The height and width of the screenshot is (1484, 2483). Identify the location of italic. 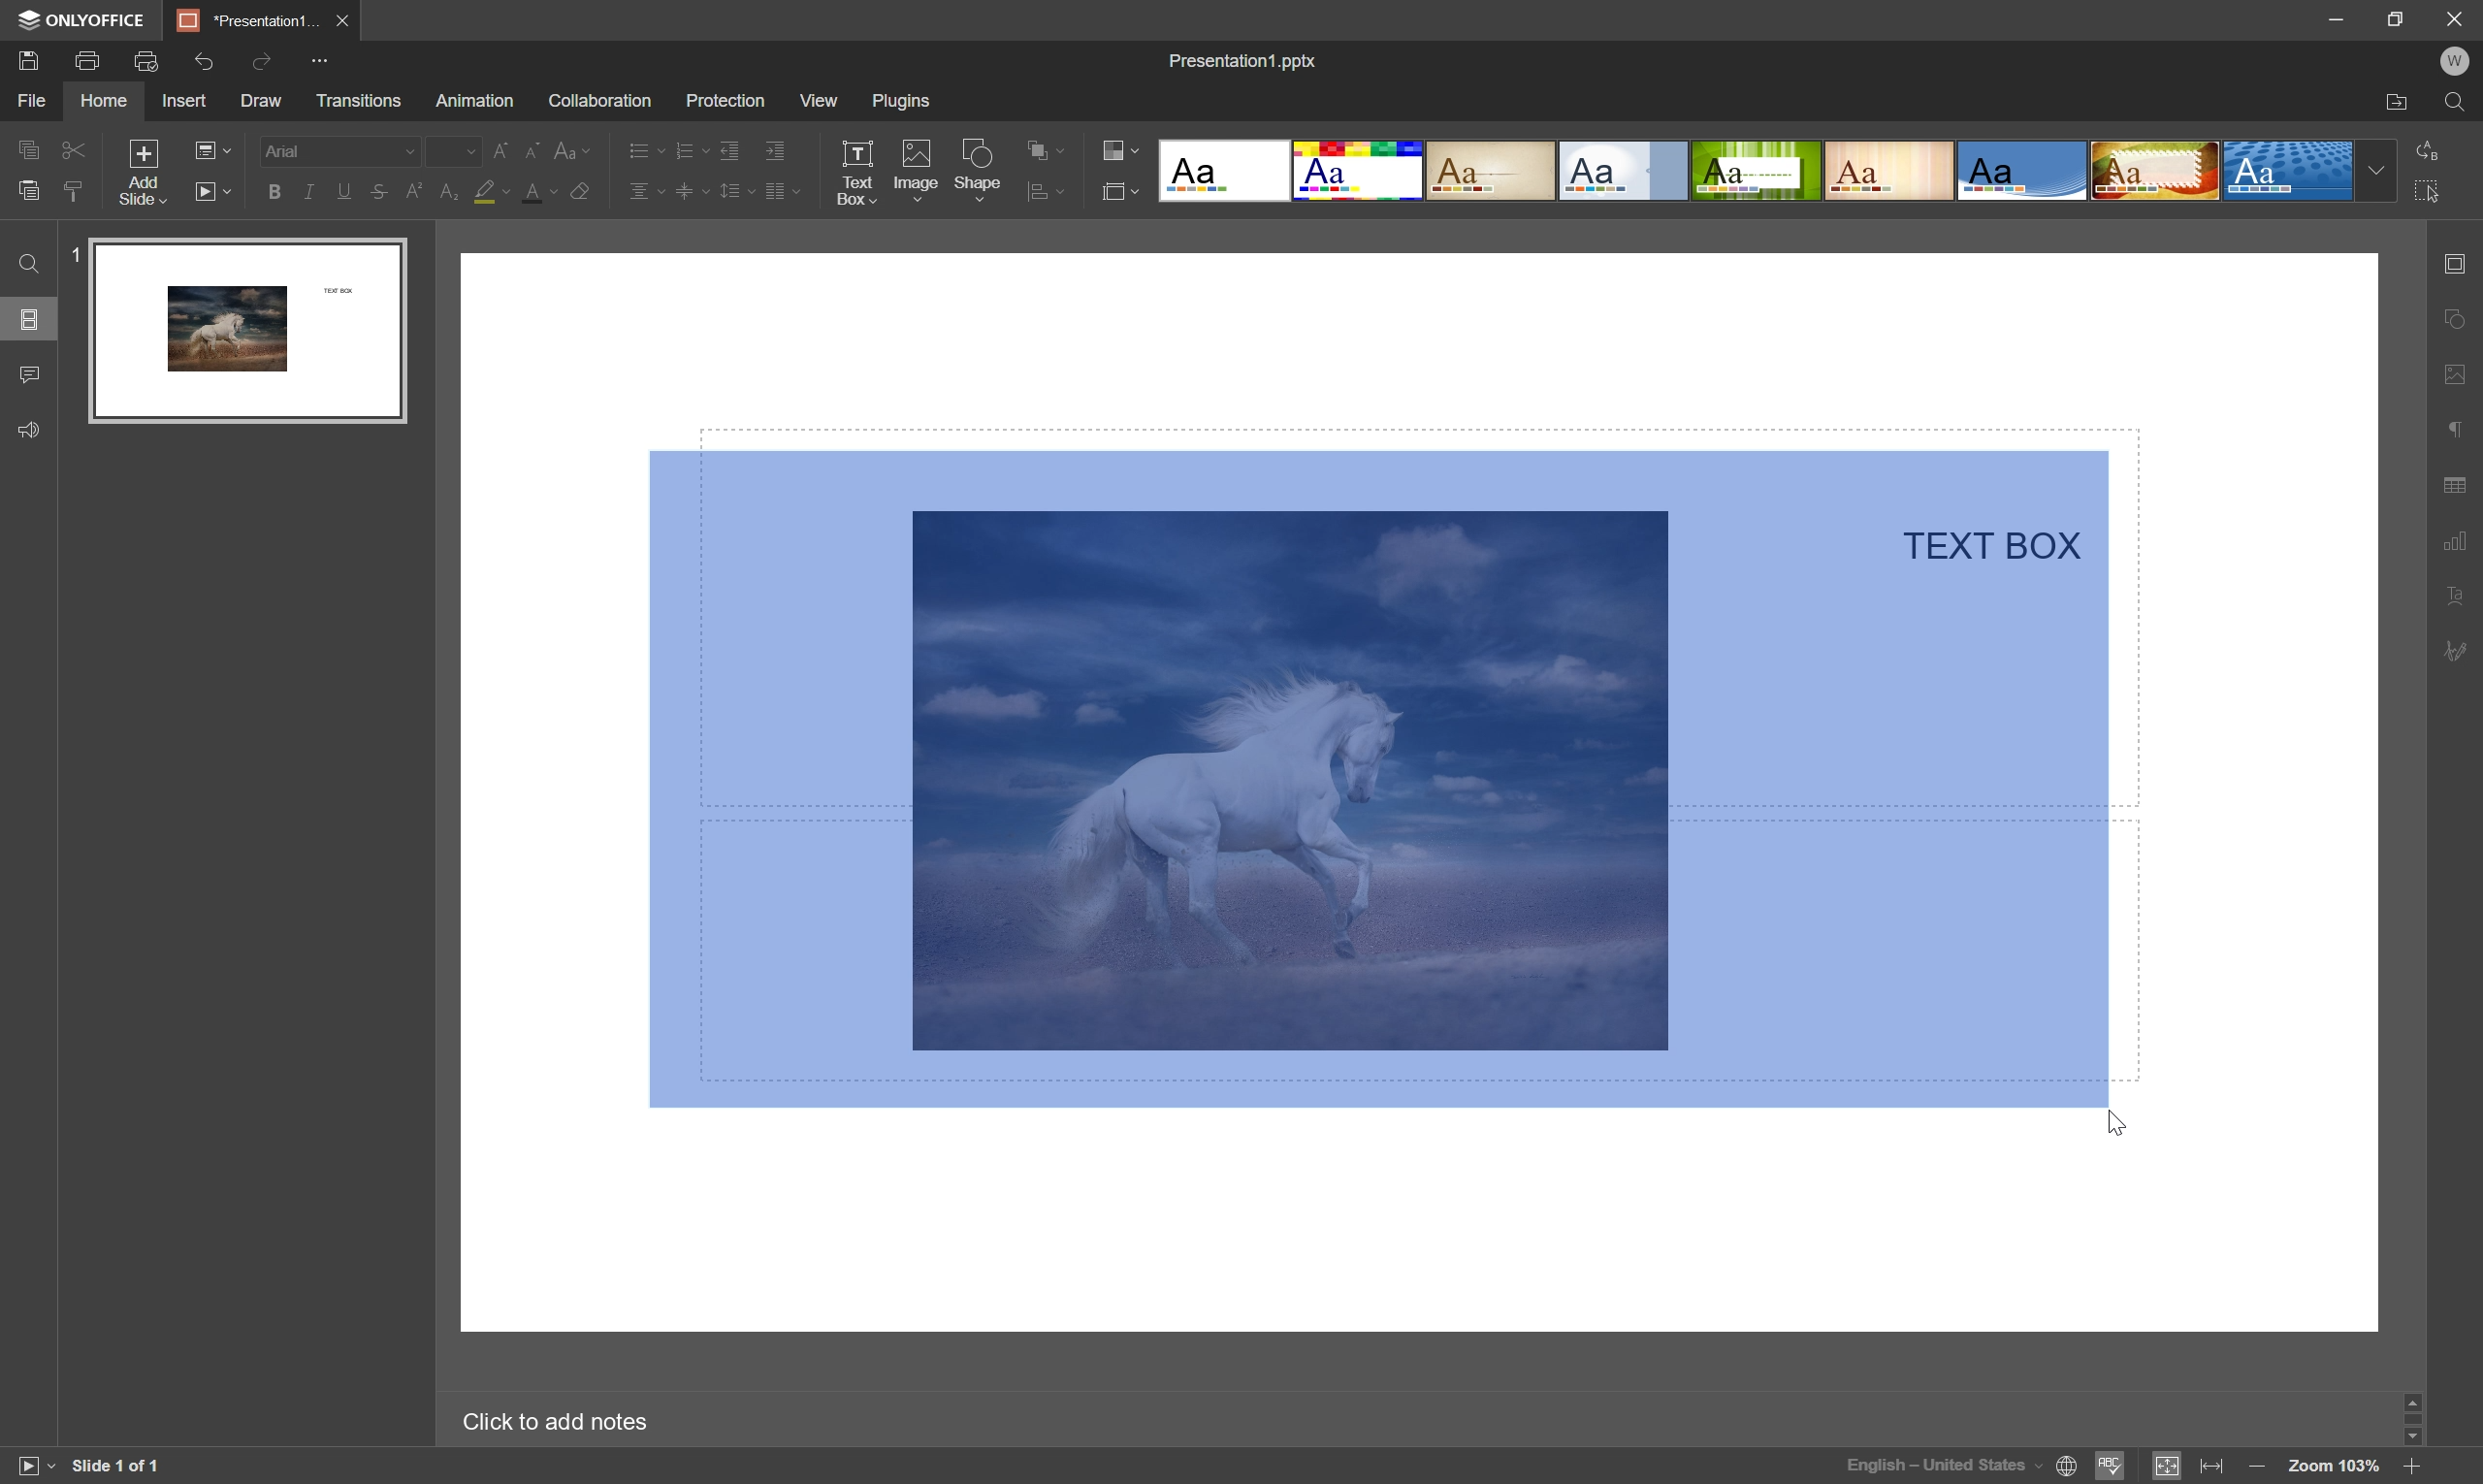
(309, 190).